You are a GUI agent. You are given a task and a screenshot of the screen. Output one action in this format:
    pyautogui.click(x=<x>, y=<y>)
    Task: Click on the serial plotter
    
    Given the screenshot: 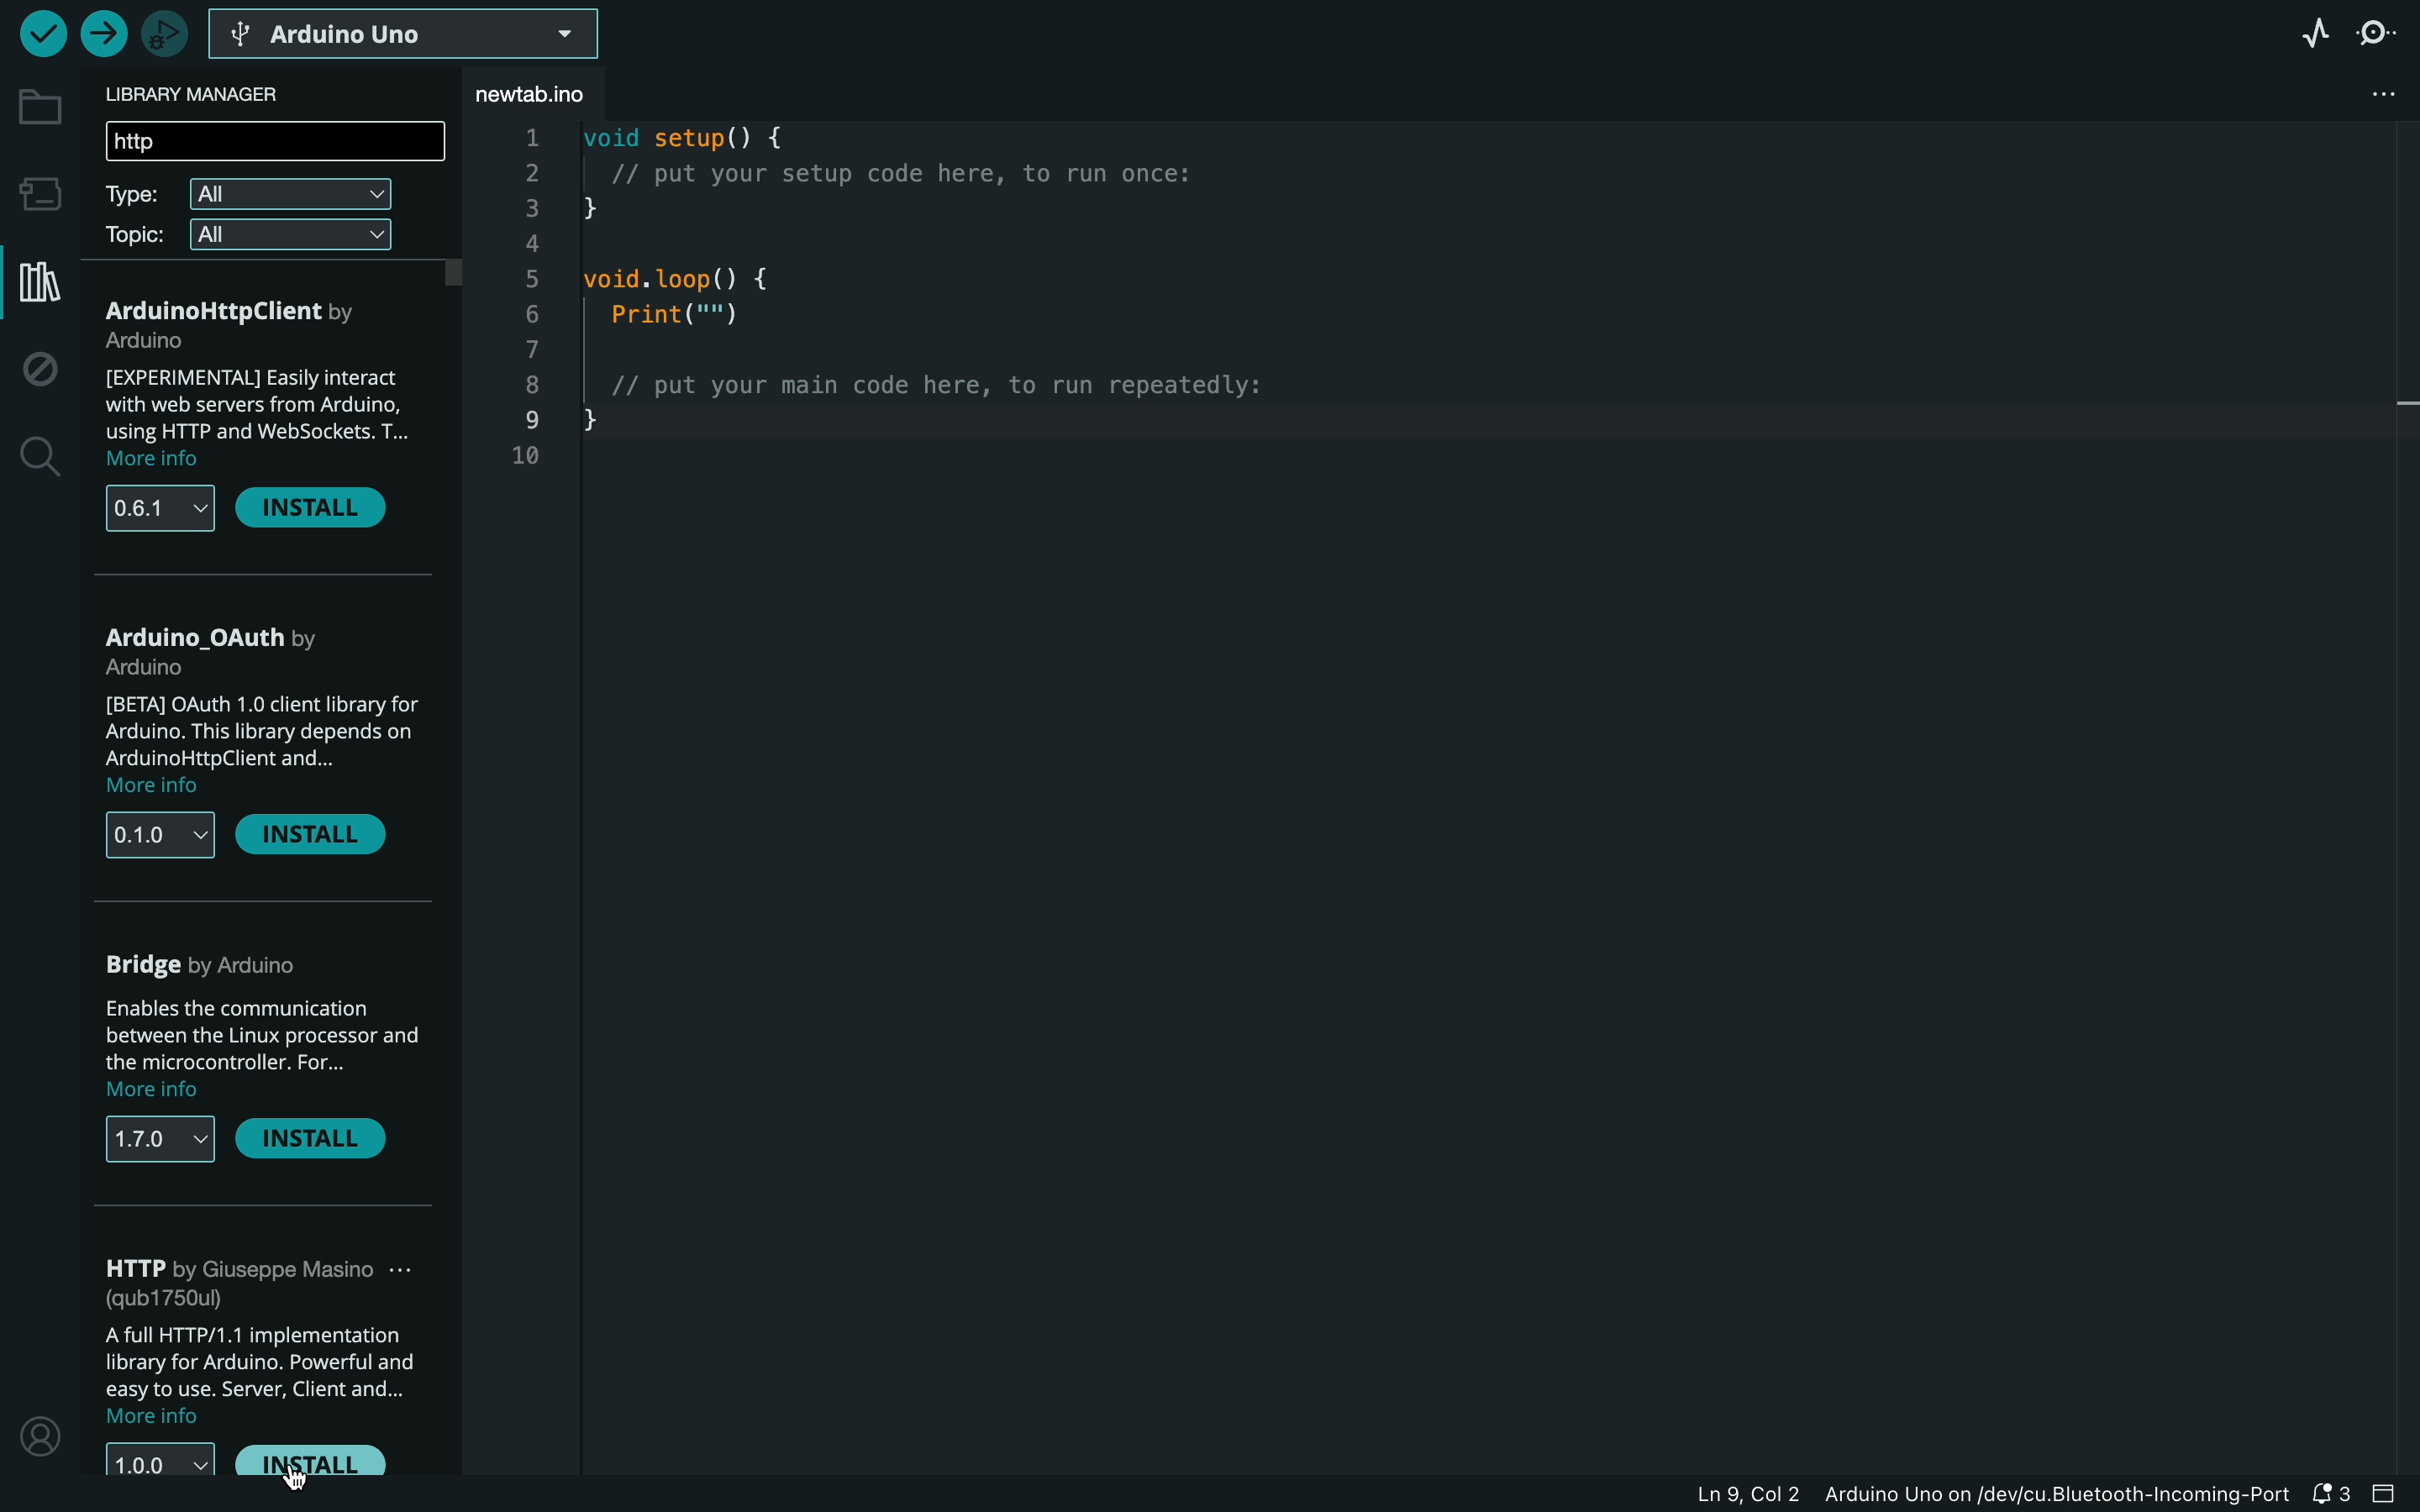 What is the action you would take?
    pyautogui.click(x=2309, y=30)
    